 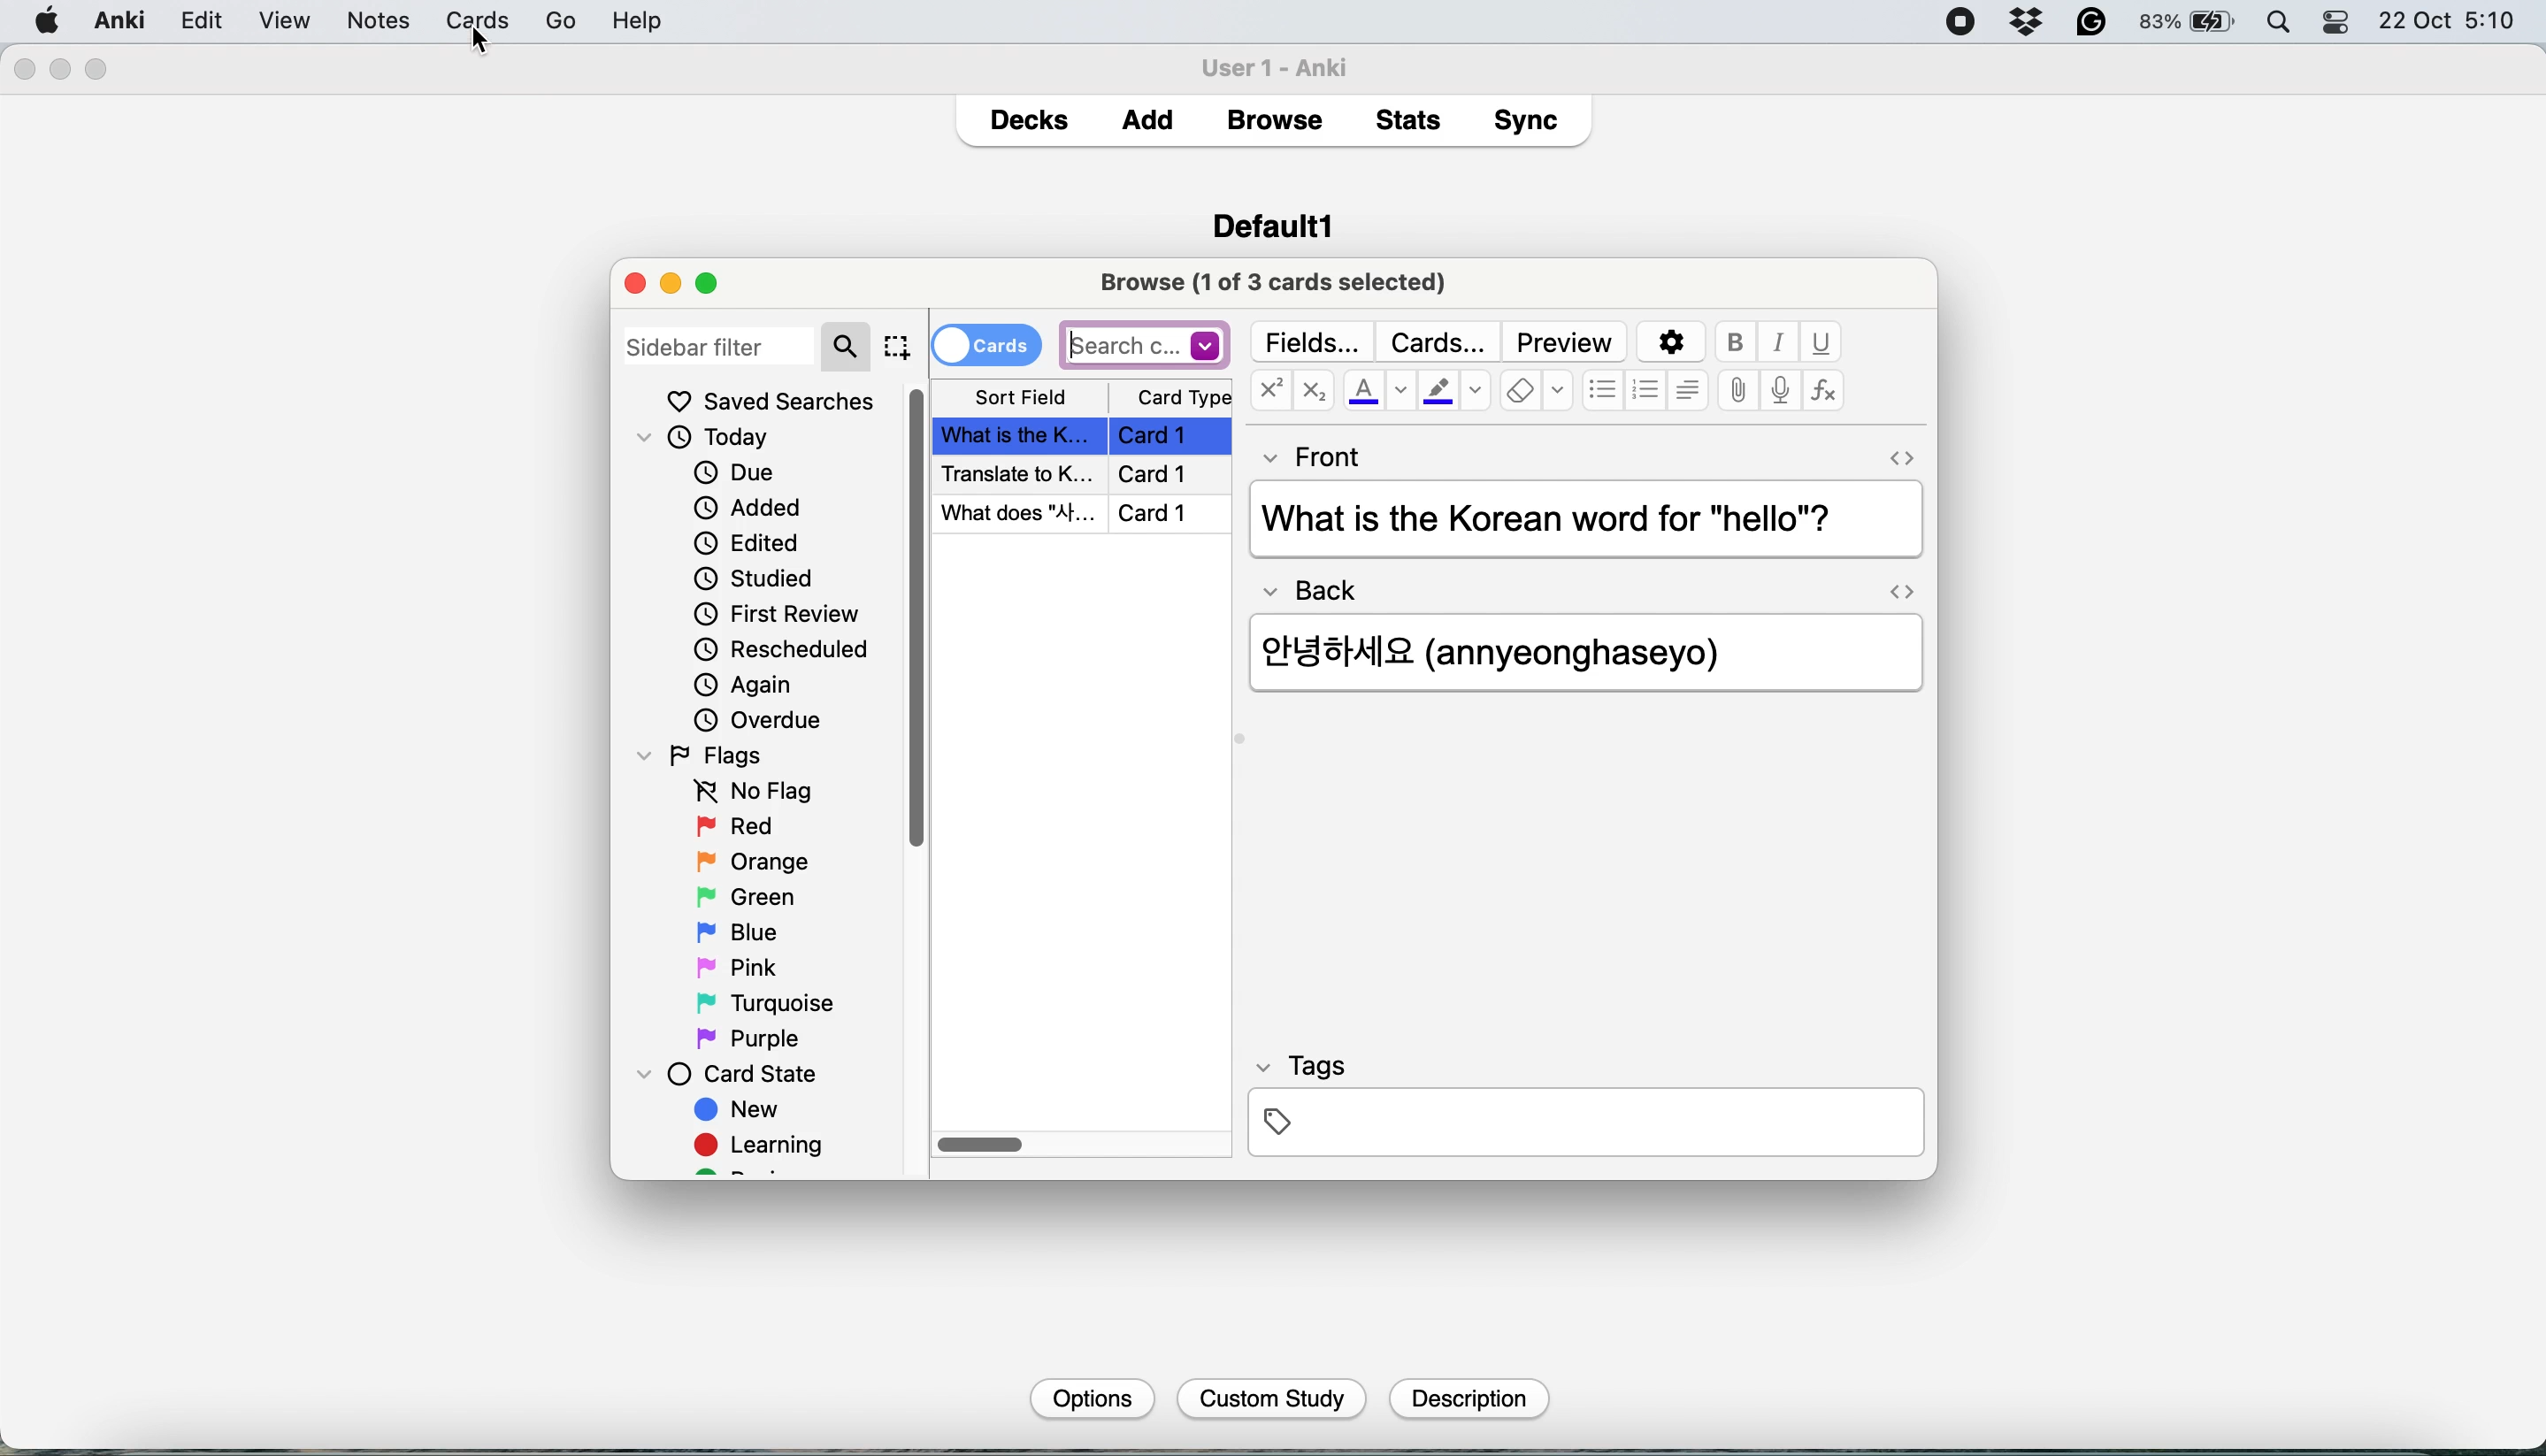 I want to click on audio recorder, so click(x=1778, y=393).